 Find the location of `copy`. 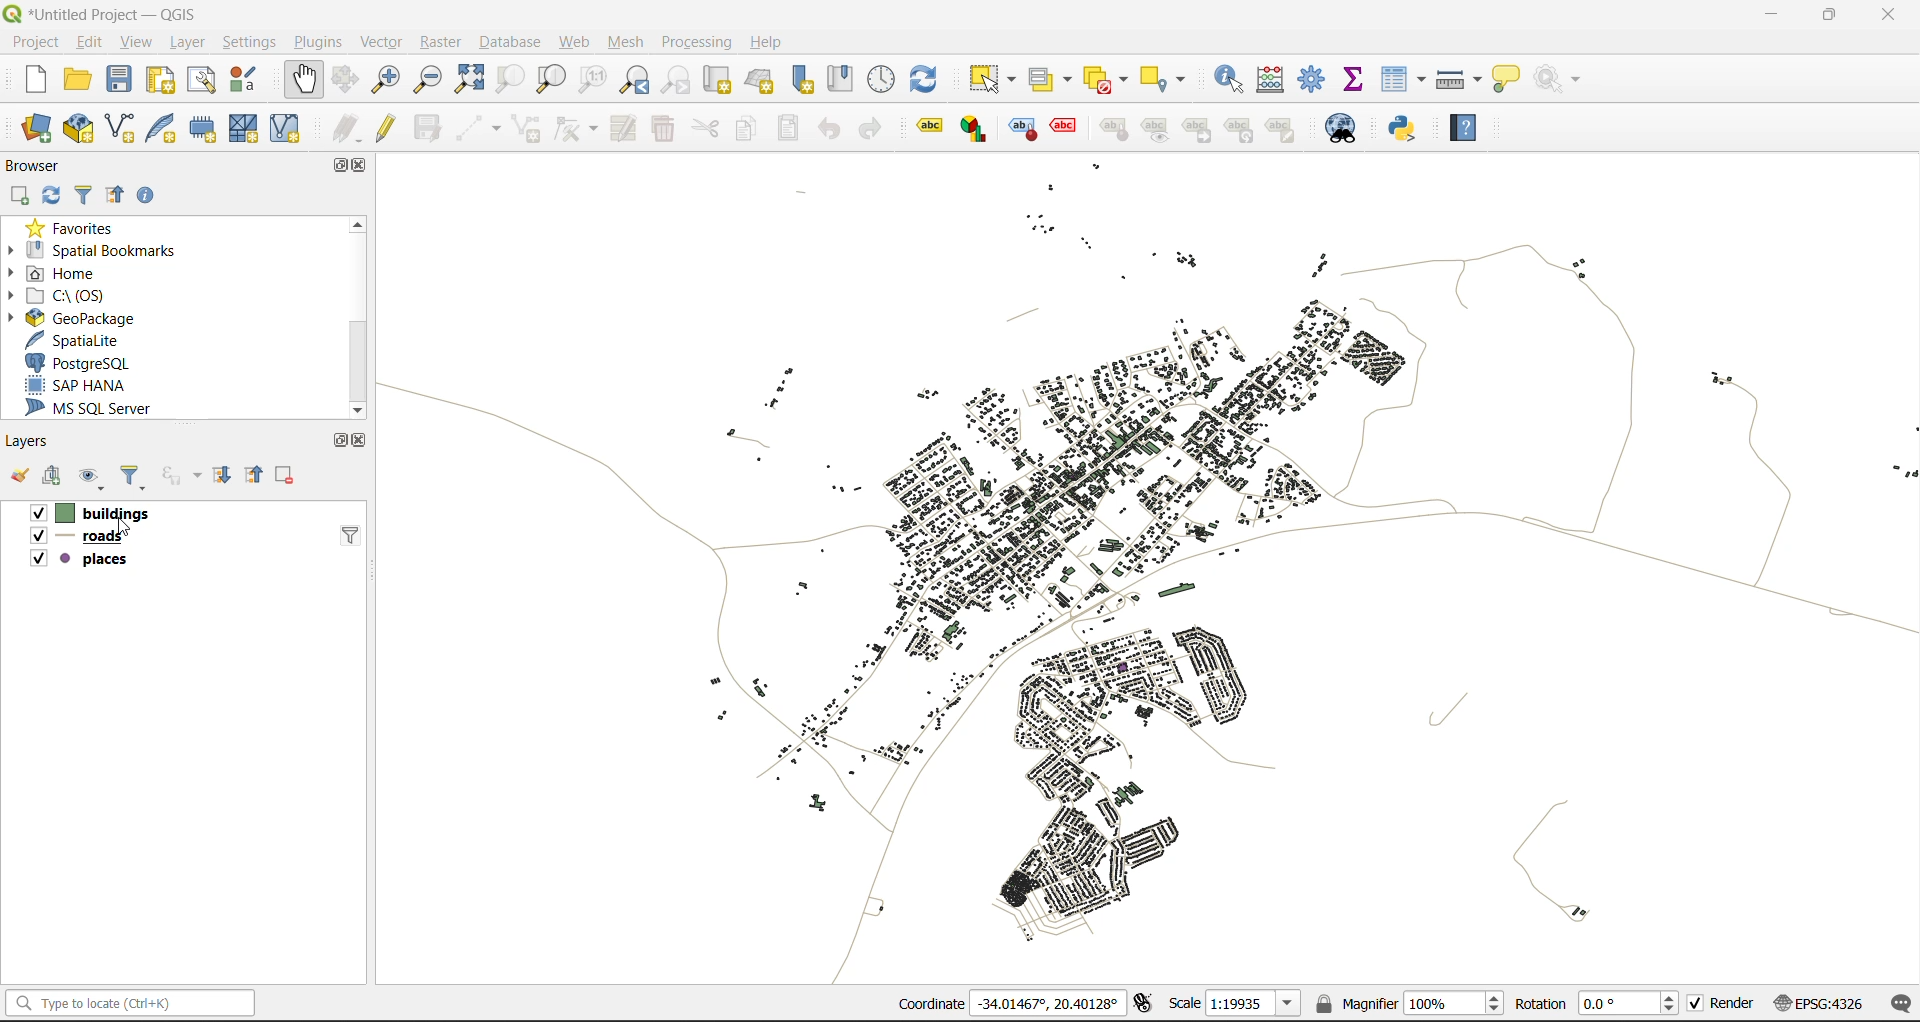

copy is located at coordinates (742, 129).